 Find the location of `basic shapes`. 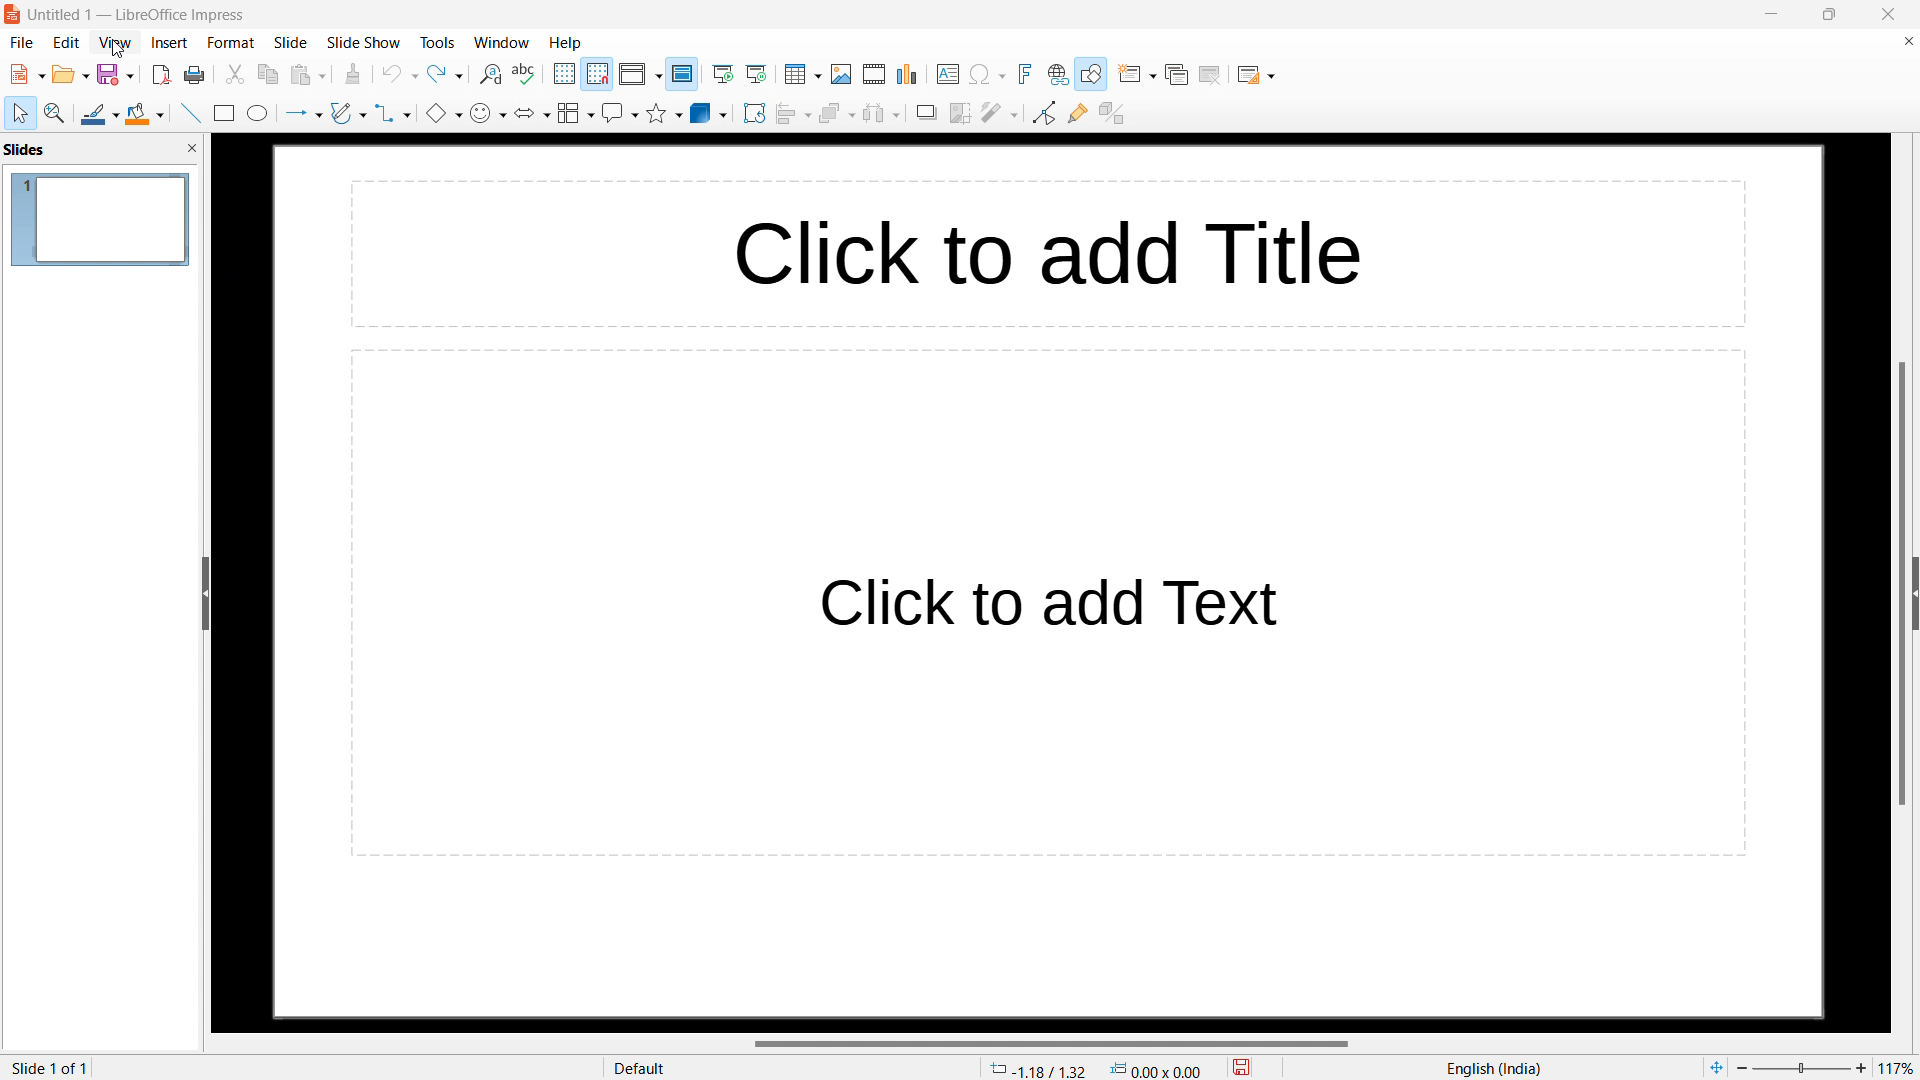

basic shapes is located at coordinates (444, 112).